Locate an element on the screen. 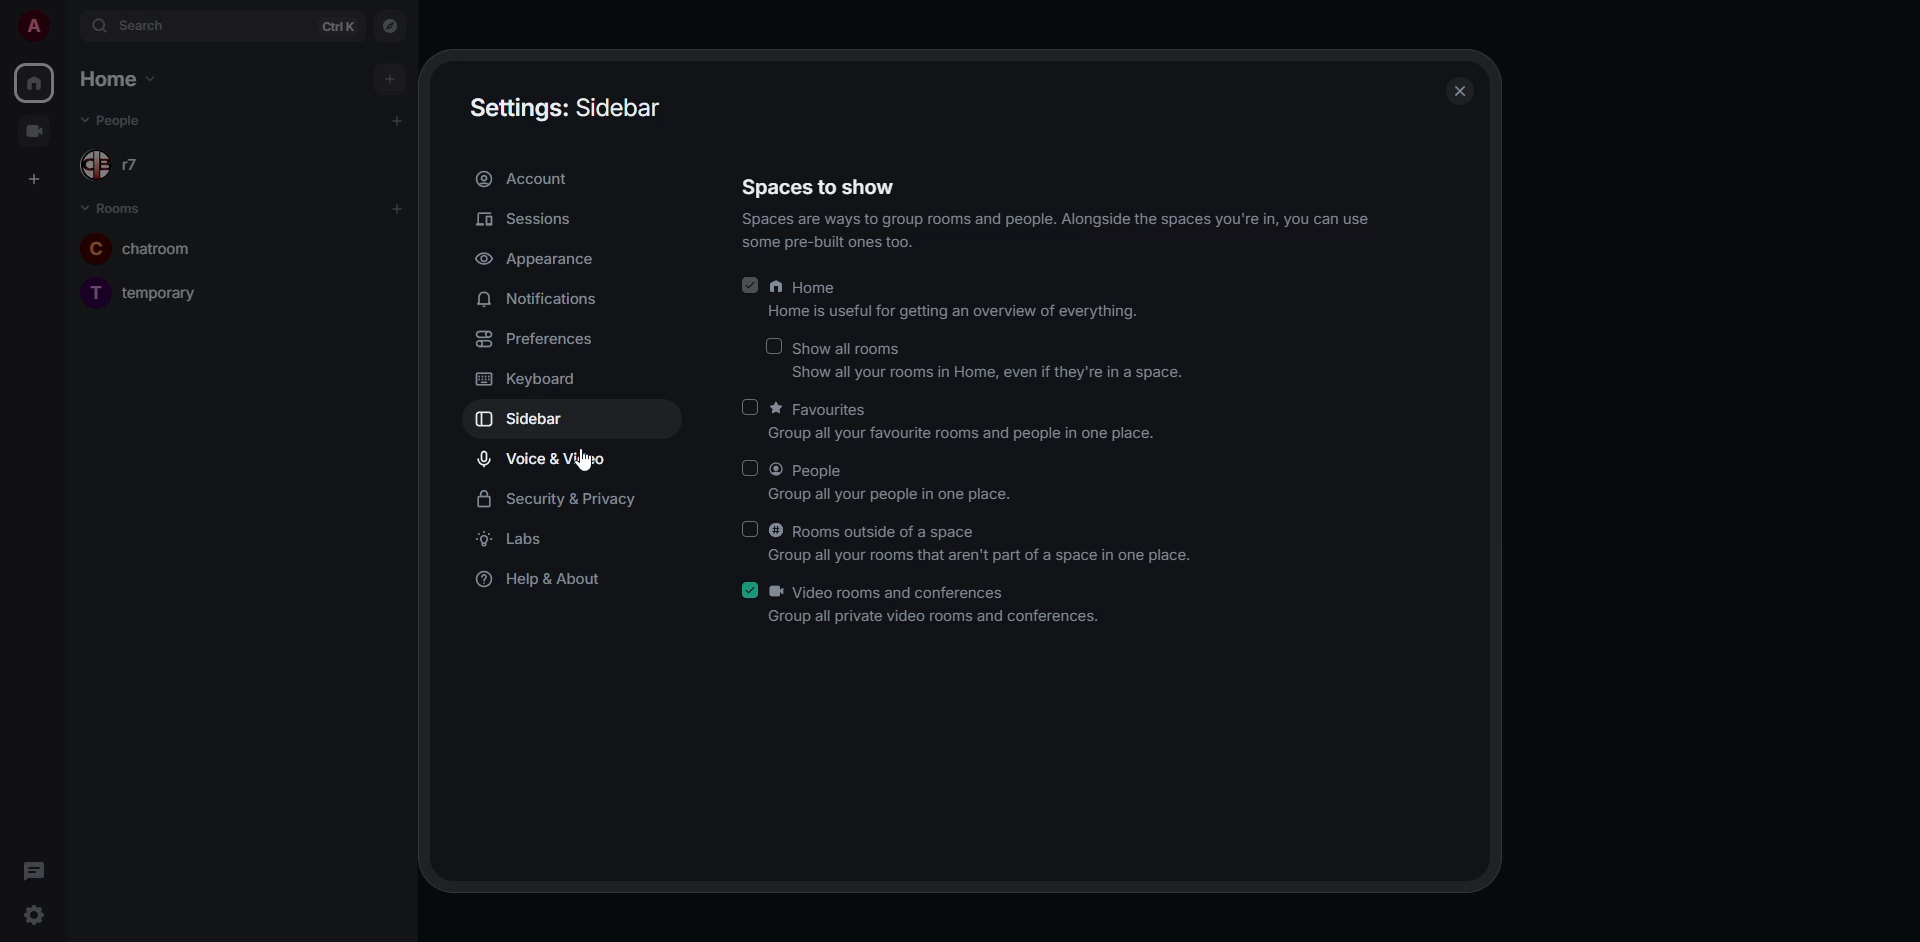  notifications is located at coordinates (541, 299).